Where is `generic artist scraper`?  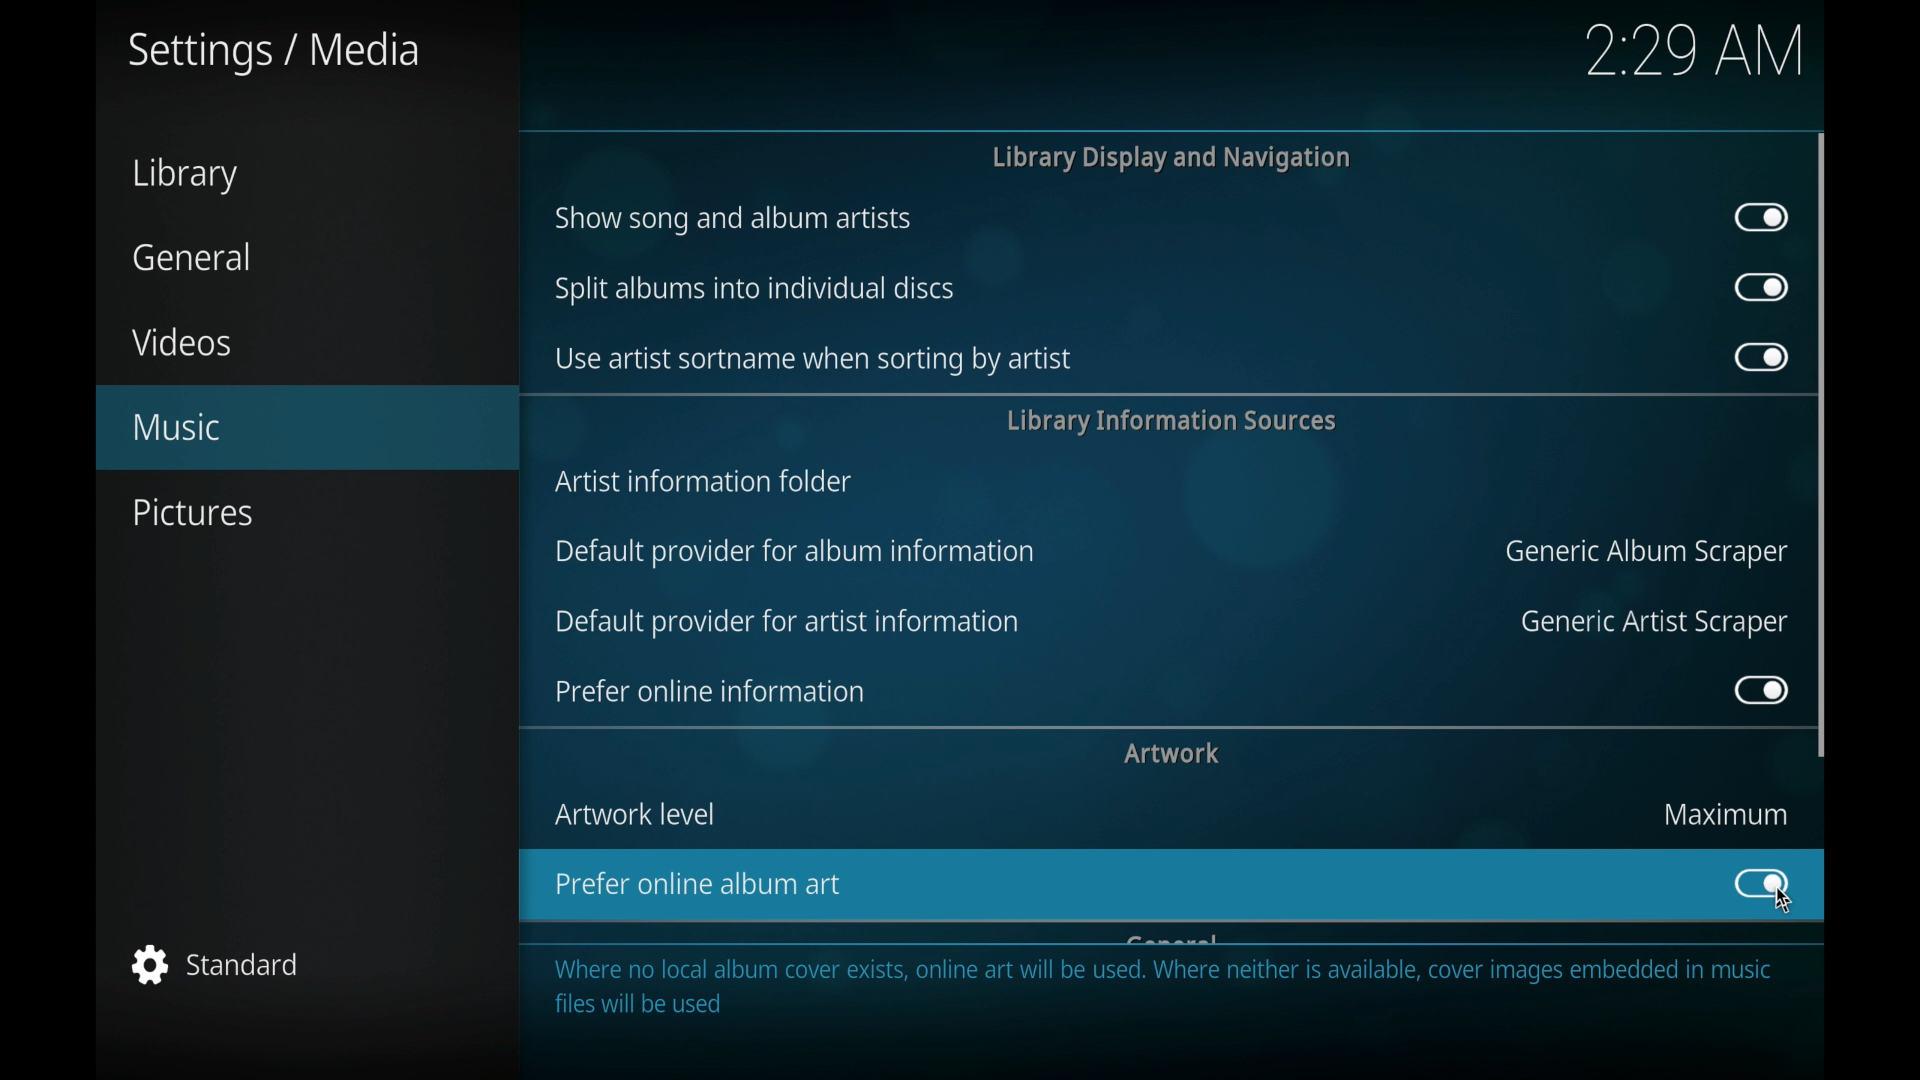 generic artist scraper is located at coordinates (1651, 623).